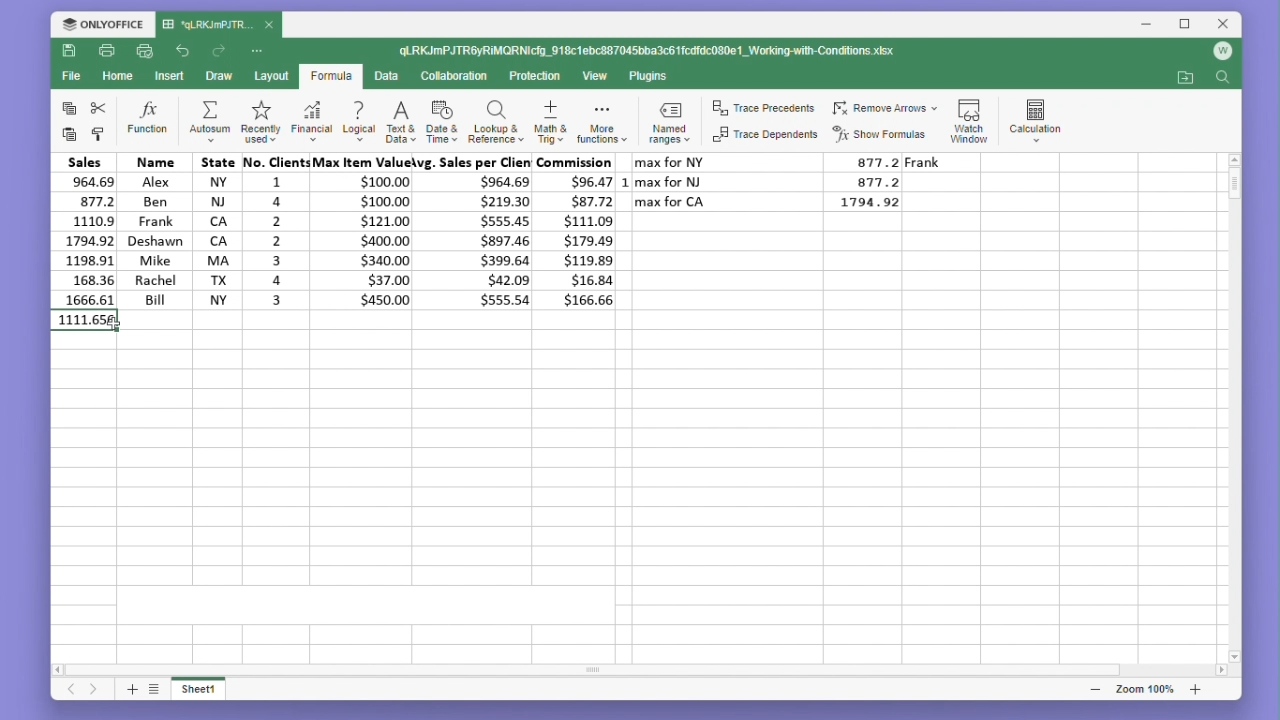 The width and height of the screenshot is (1280, 720). I want to click on max for NY 877.2 Frank, so click(795, 161).